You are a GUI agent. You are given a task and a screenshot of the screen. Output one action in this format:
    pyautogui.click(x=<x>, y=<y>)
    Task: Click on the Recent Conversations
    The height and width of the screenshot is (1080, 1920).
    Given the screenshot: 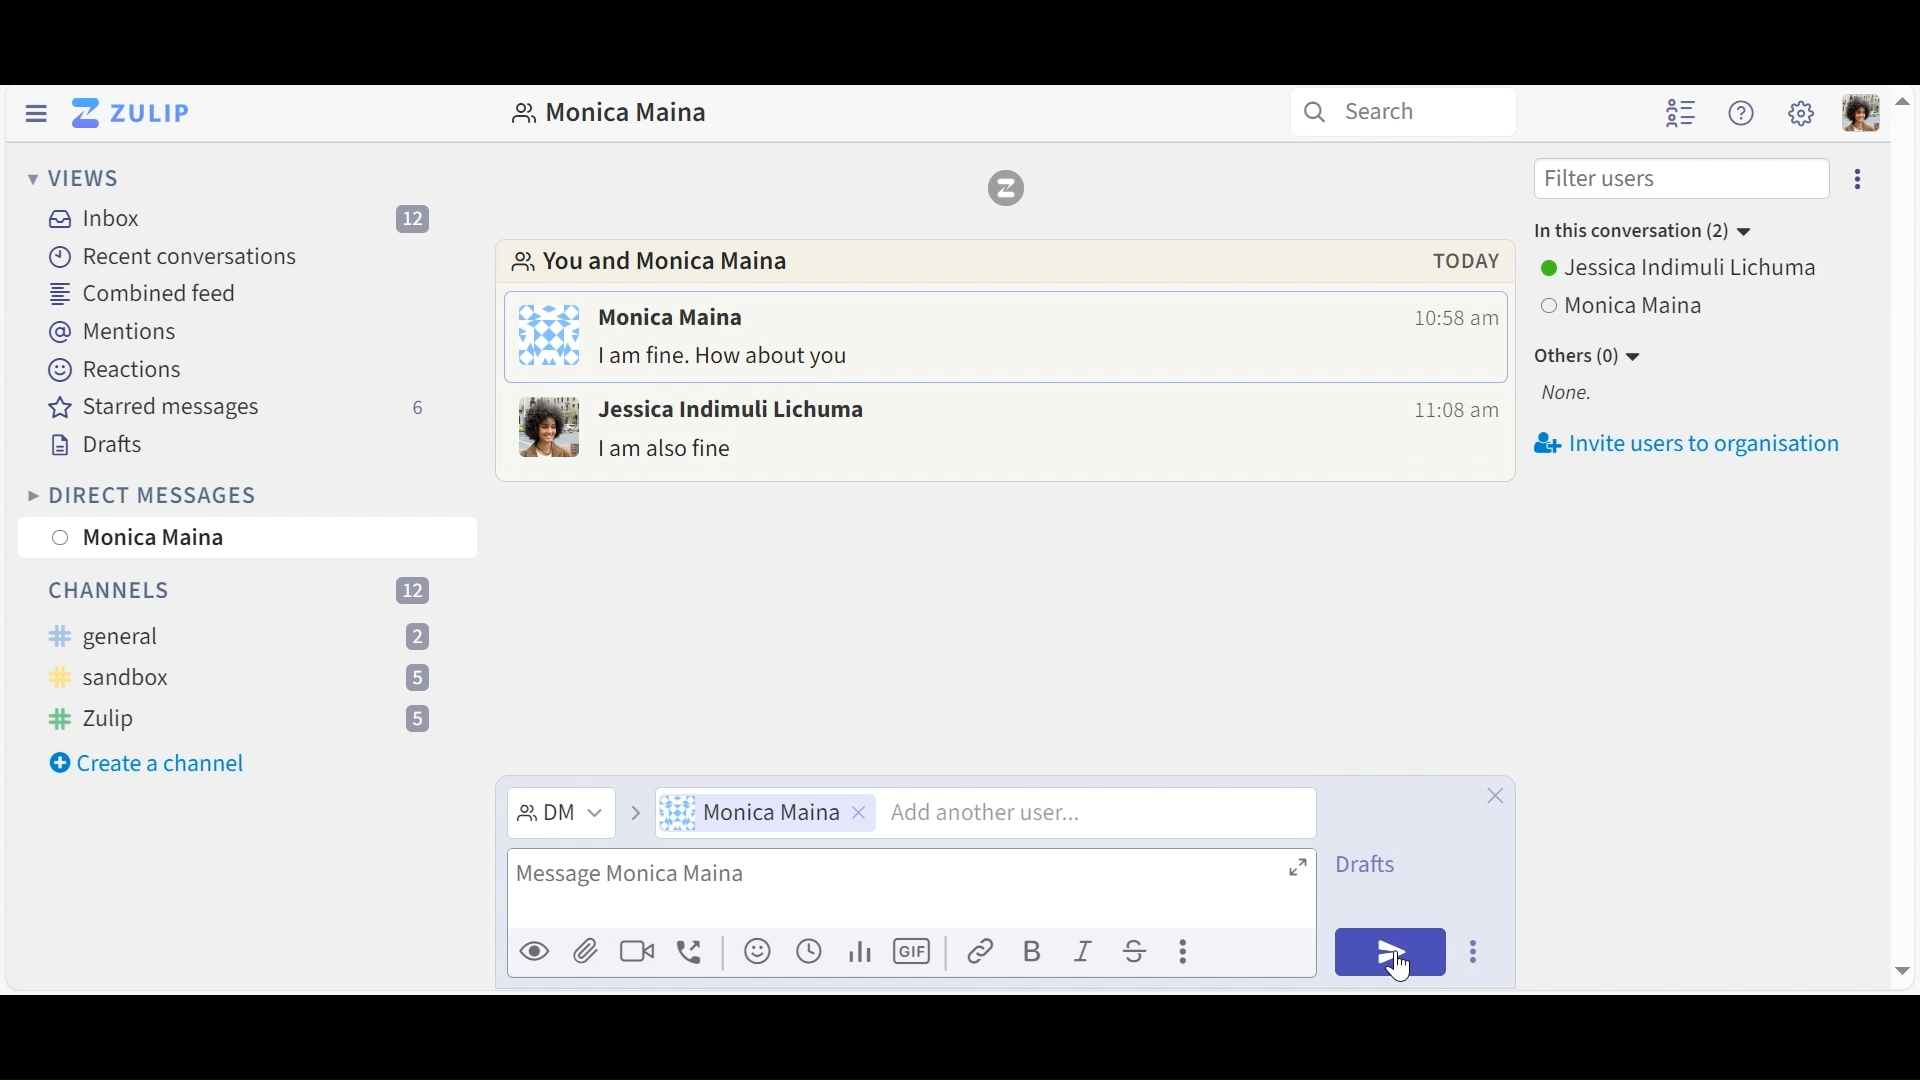 What is the action you would take?
    pyautogui.click(x=178, y=258)
    